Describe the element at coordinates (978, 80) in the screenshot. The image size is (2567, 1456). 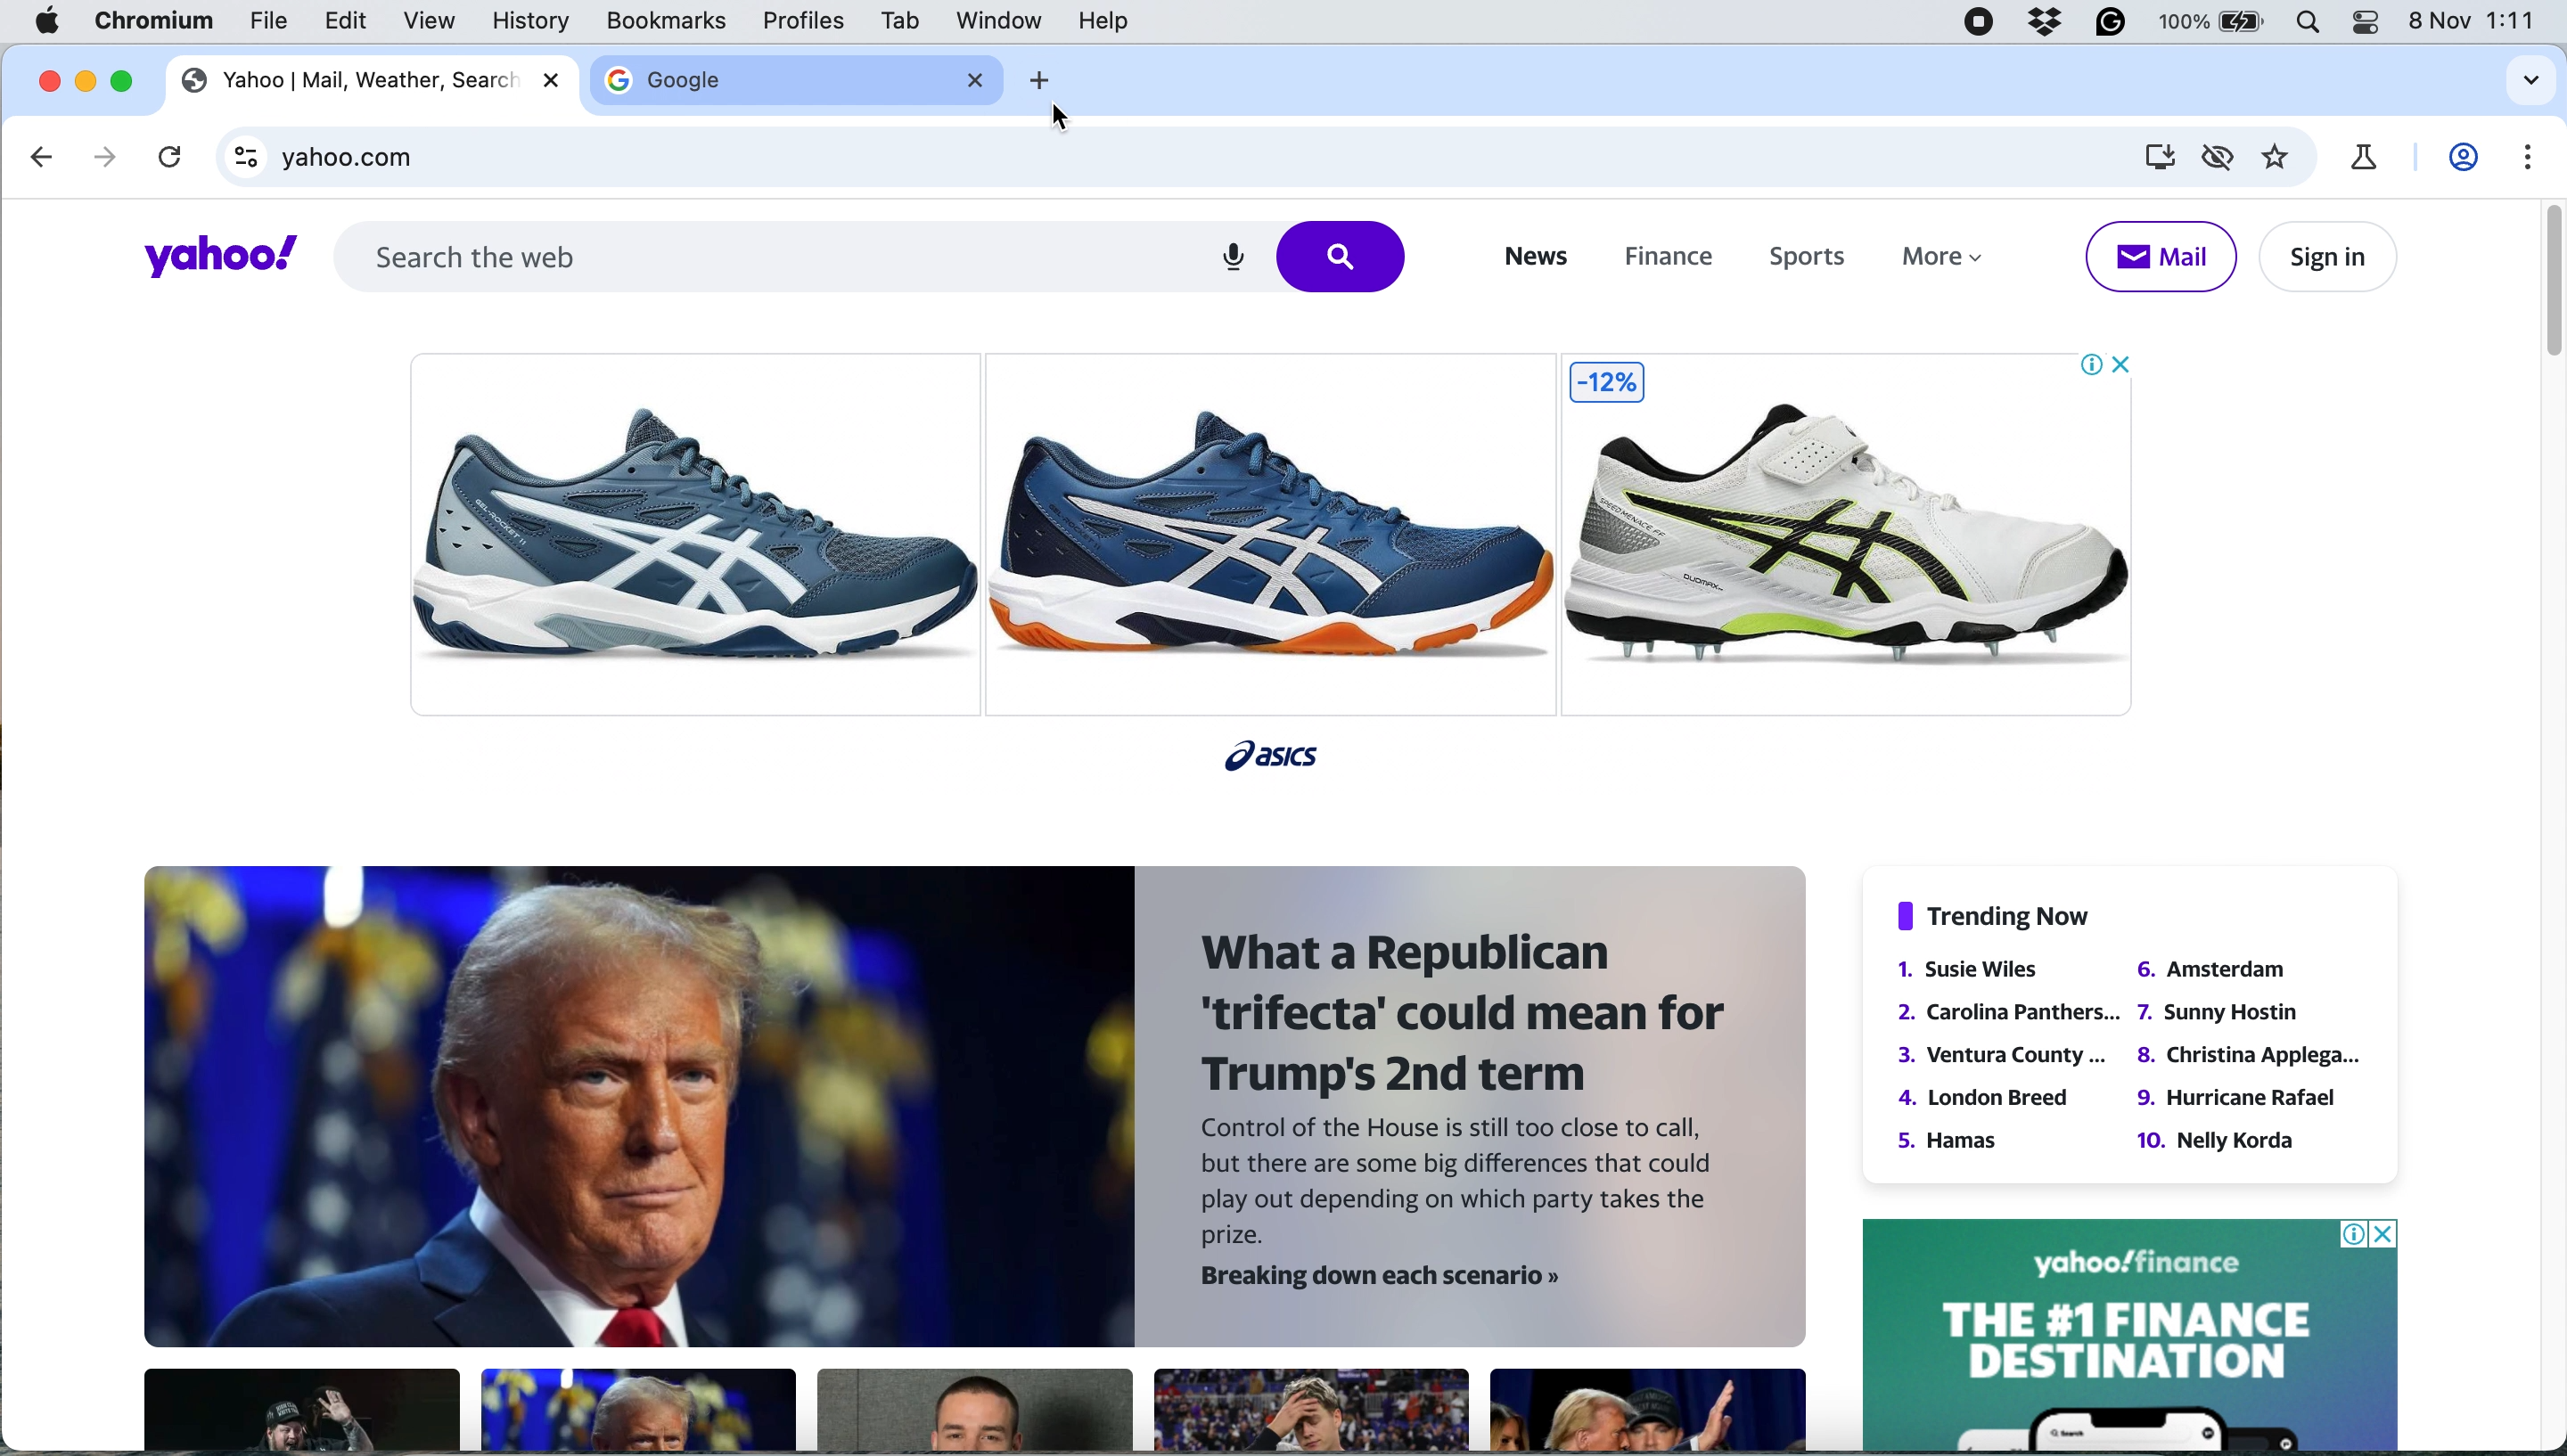
I see `close` at that location.